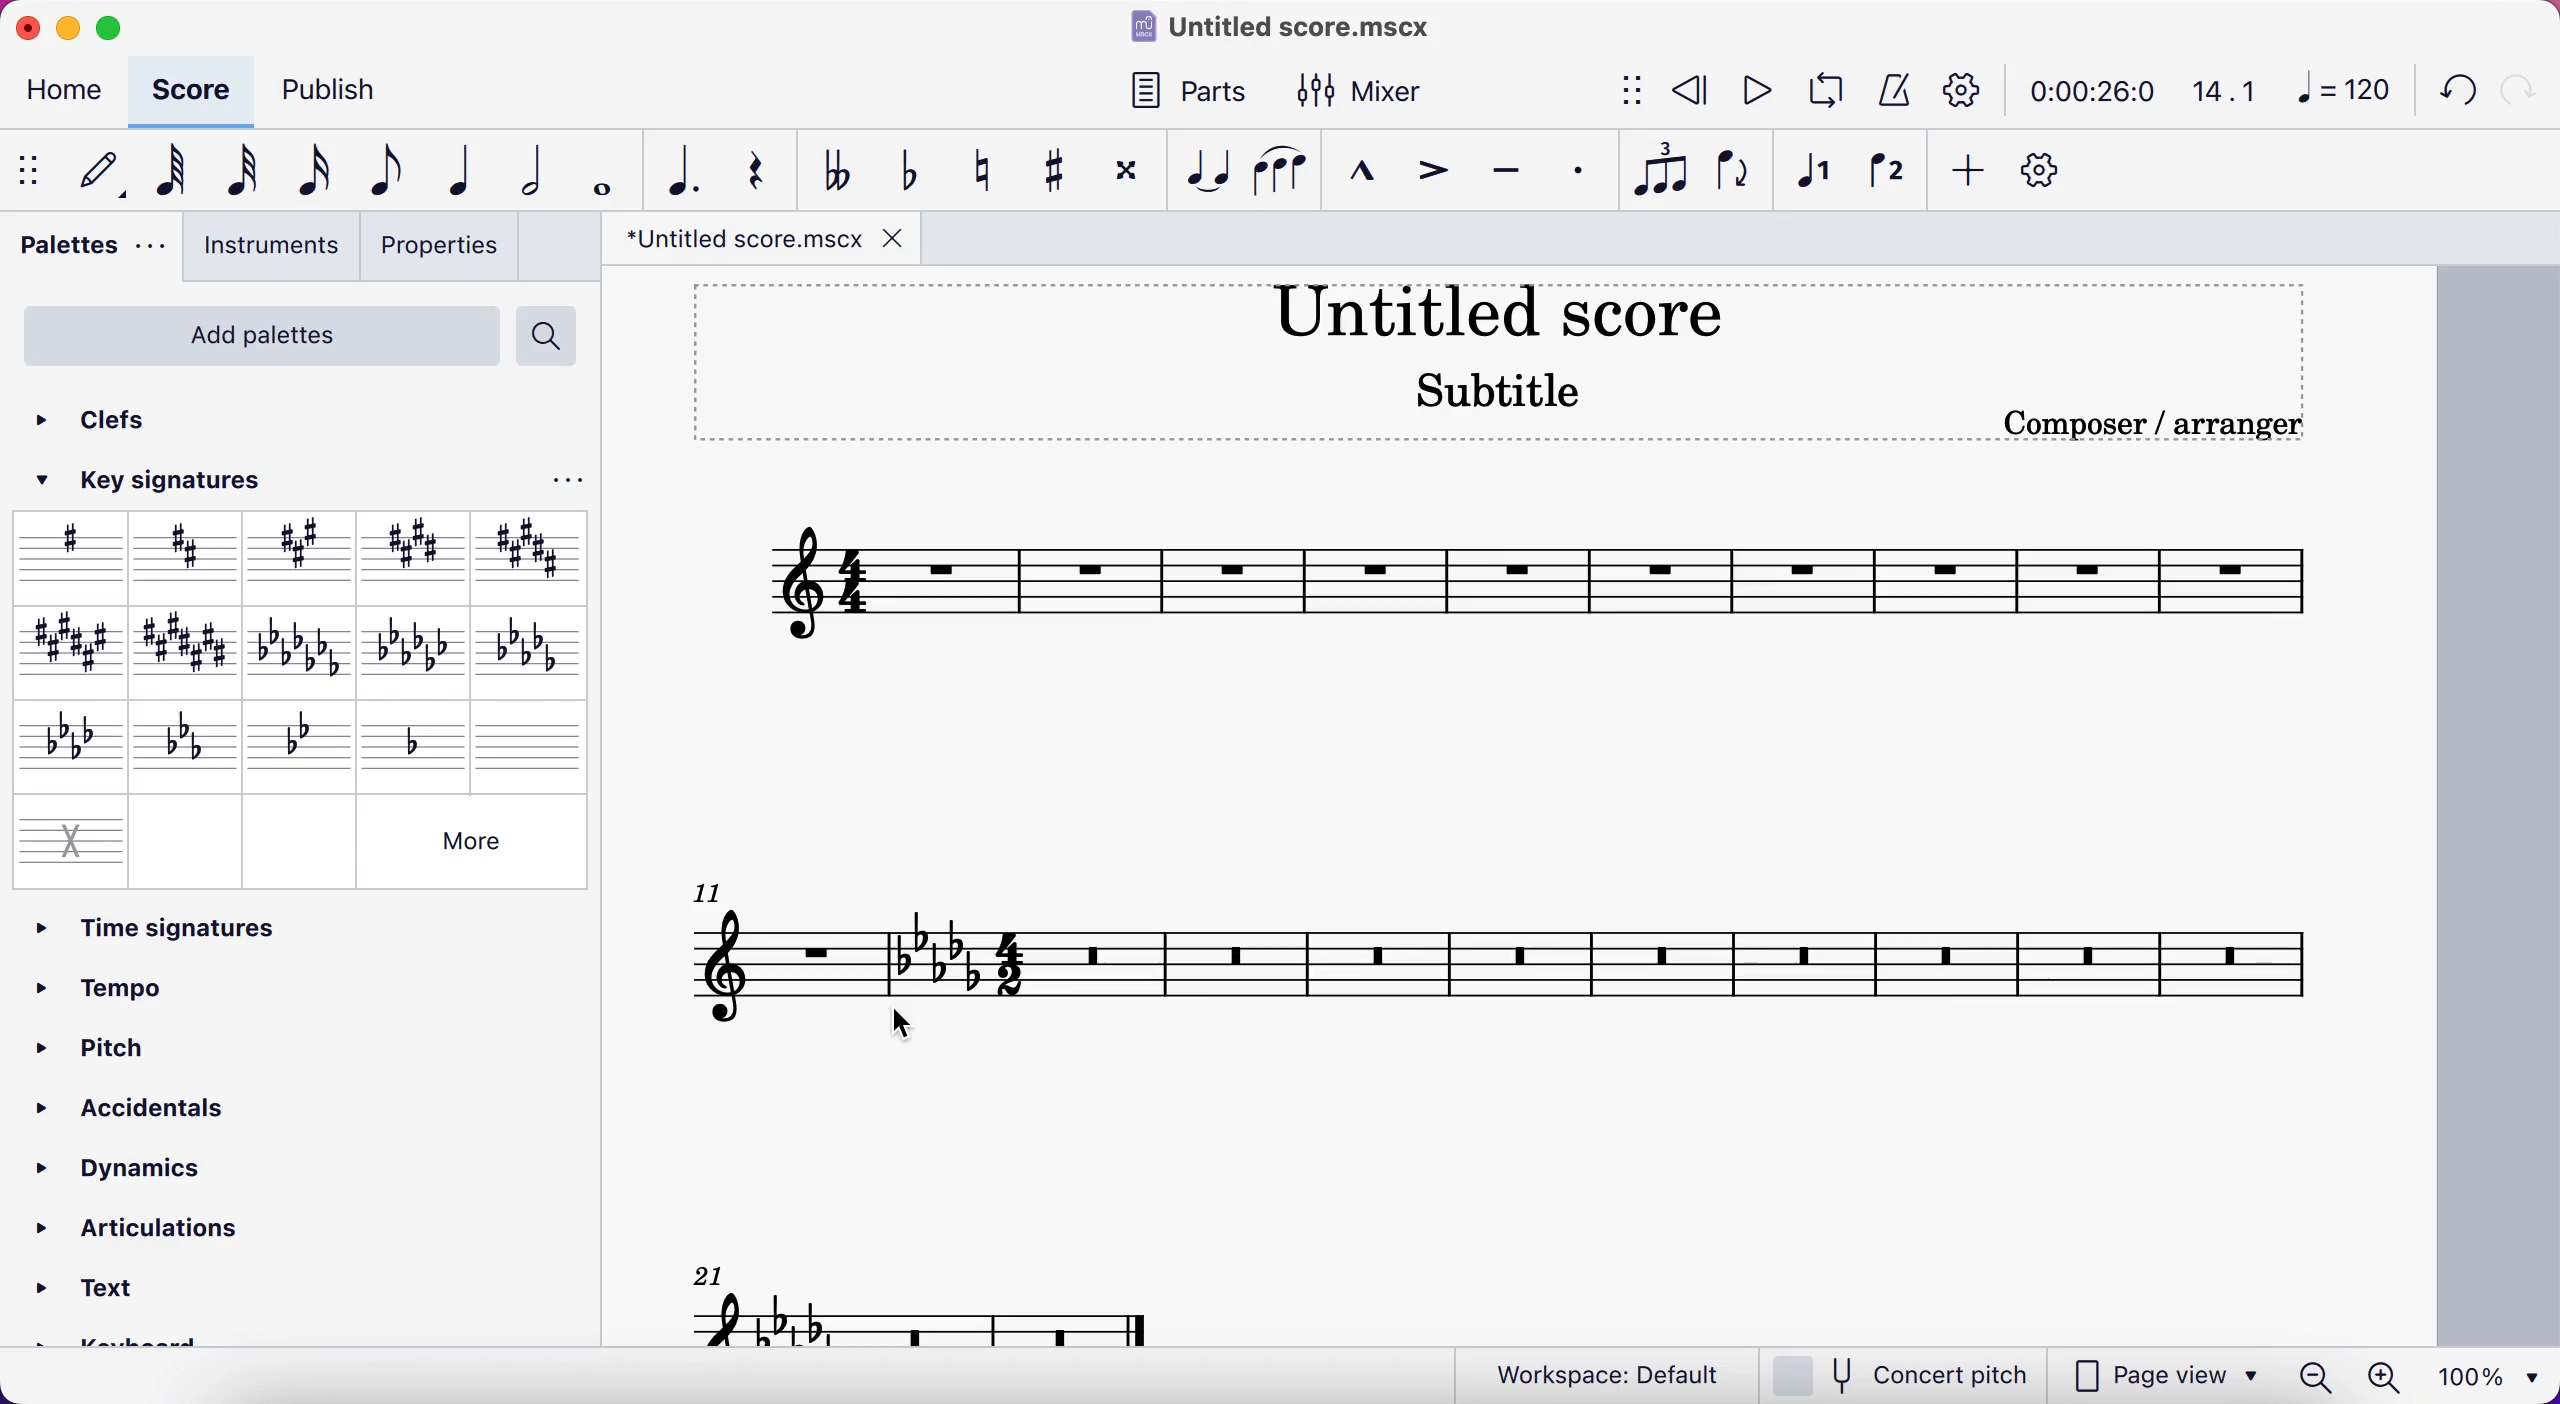  Describe the element at coordinates (1970, 169) in the screenshot. I see `add` at that location.